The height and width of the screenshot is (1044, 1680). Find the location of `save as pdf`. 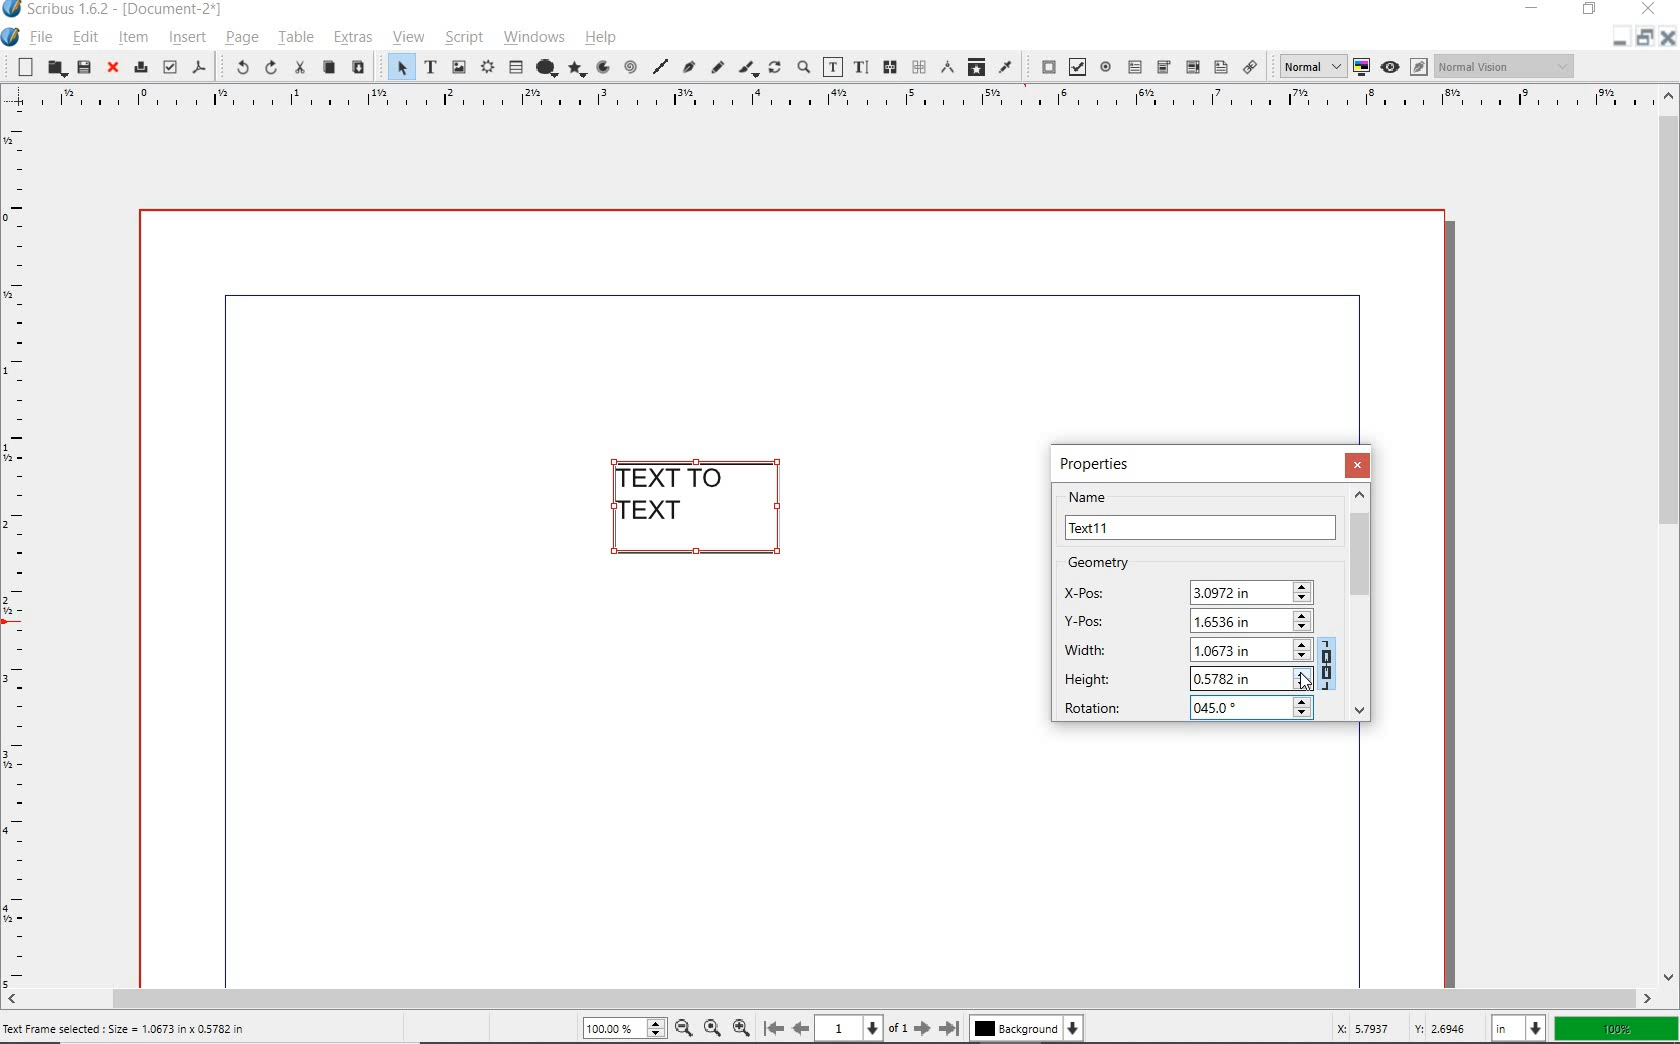

save as pdf is located at coordinates (199, 69).